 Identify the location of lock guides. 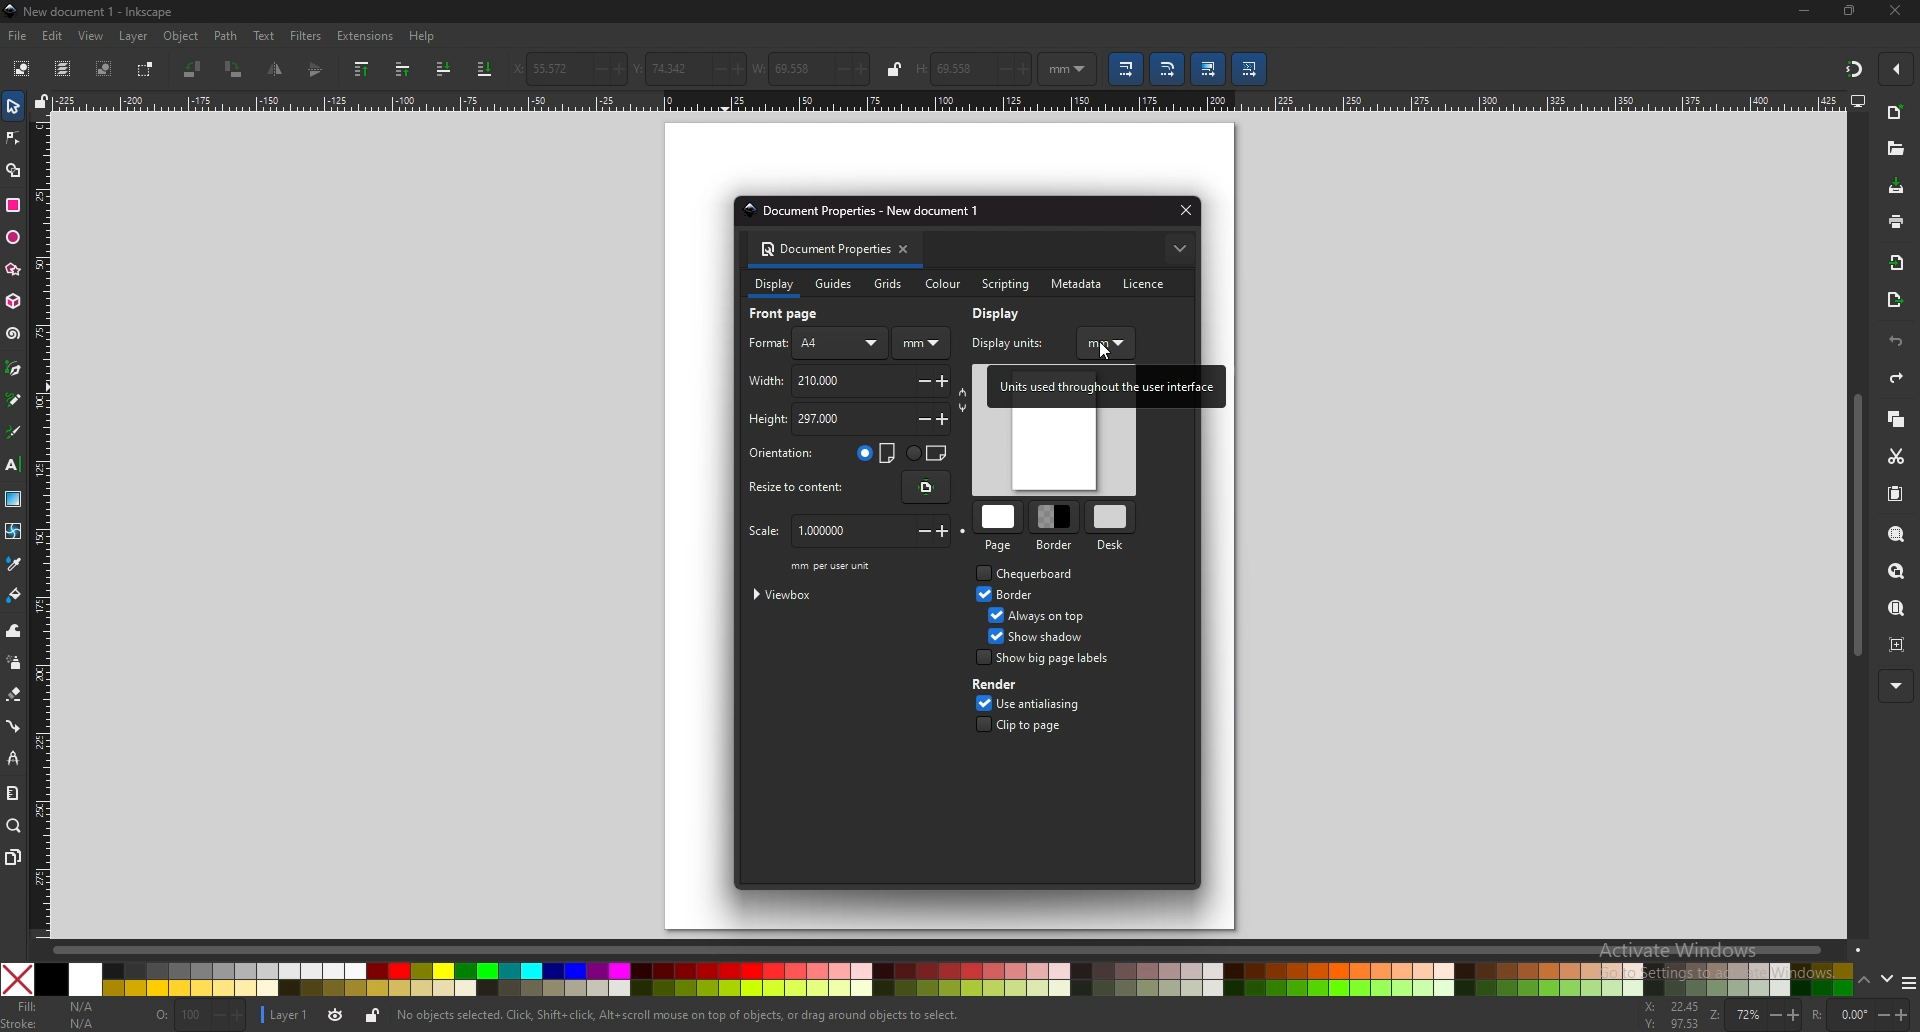
(41, 102).